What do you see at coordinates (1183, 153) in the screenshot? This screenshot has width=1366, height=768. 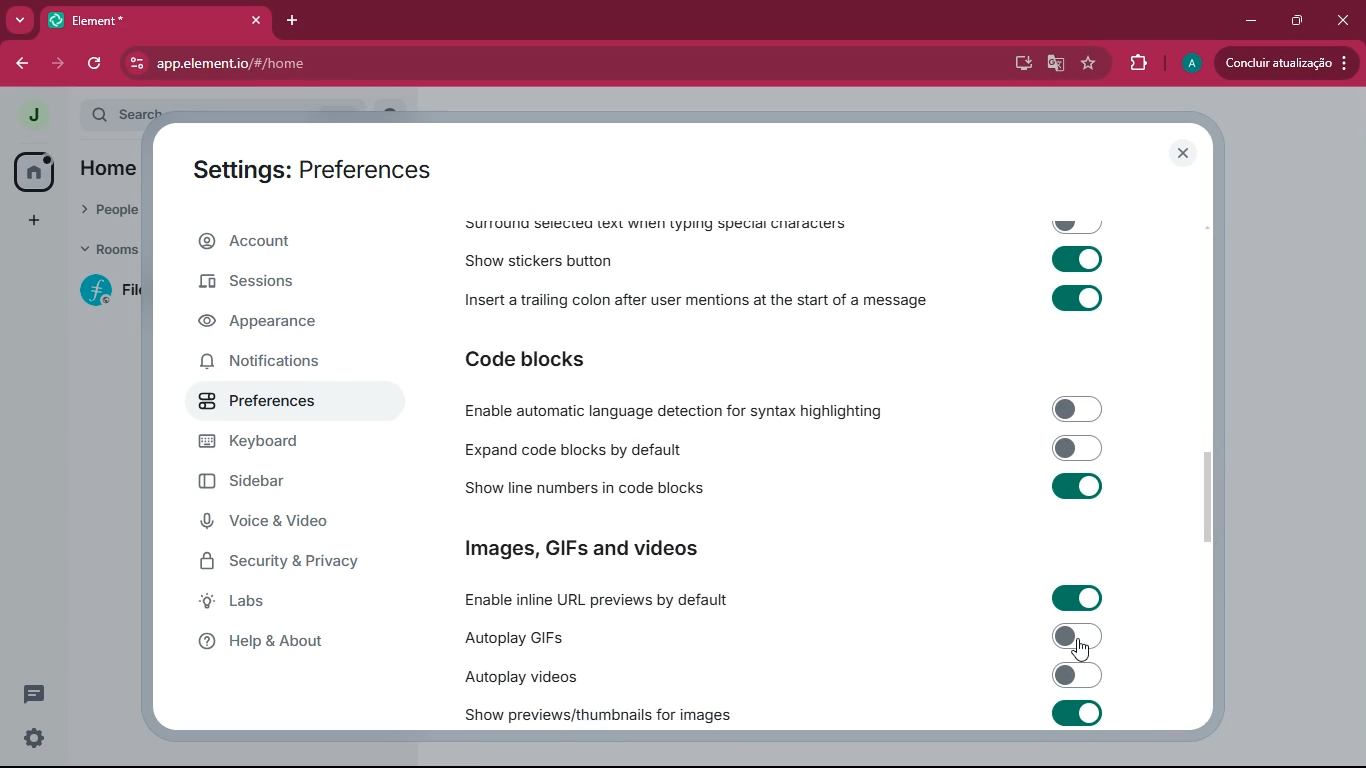 I see `close` at bounding box center [1183, 153].